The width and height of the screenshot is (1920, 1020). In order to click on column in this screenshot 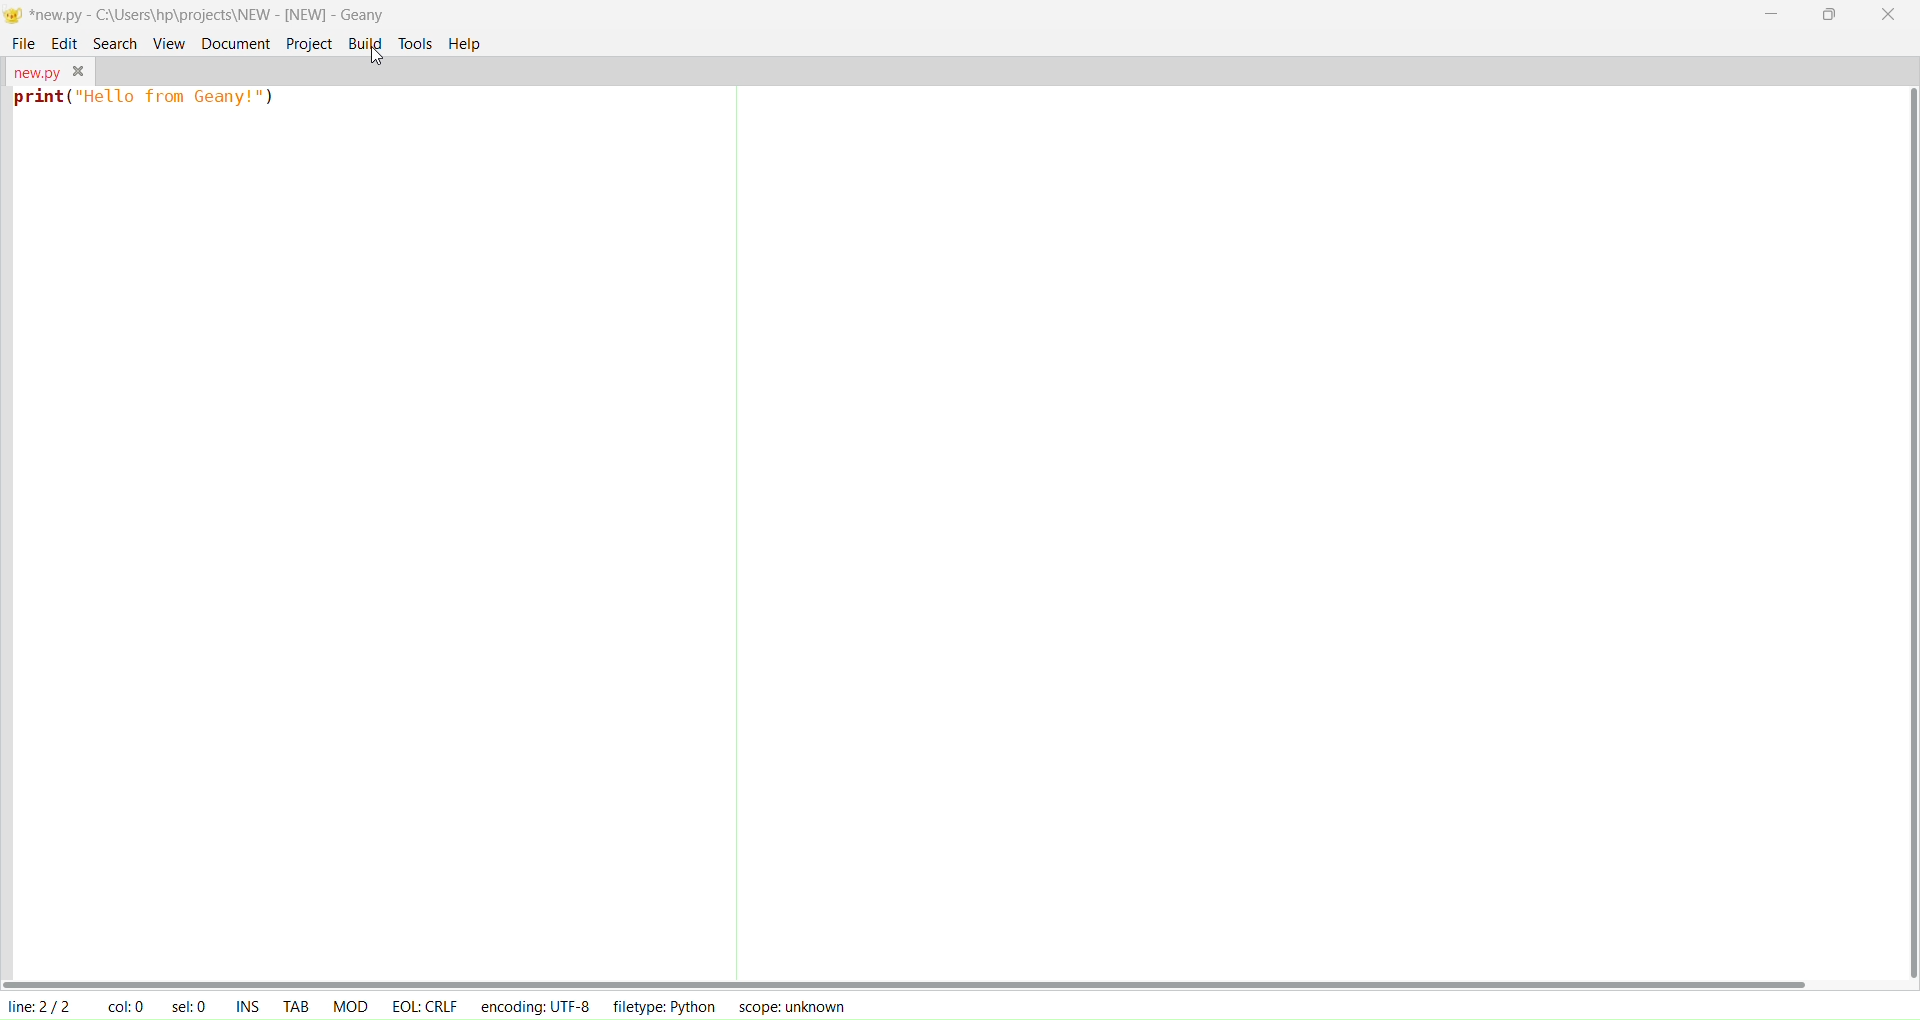, I will do `click(125, 1005)`.